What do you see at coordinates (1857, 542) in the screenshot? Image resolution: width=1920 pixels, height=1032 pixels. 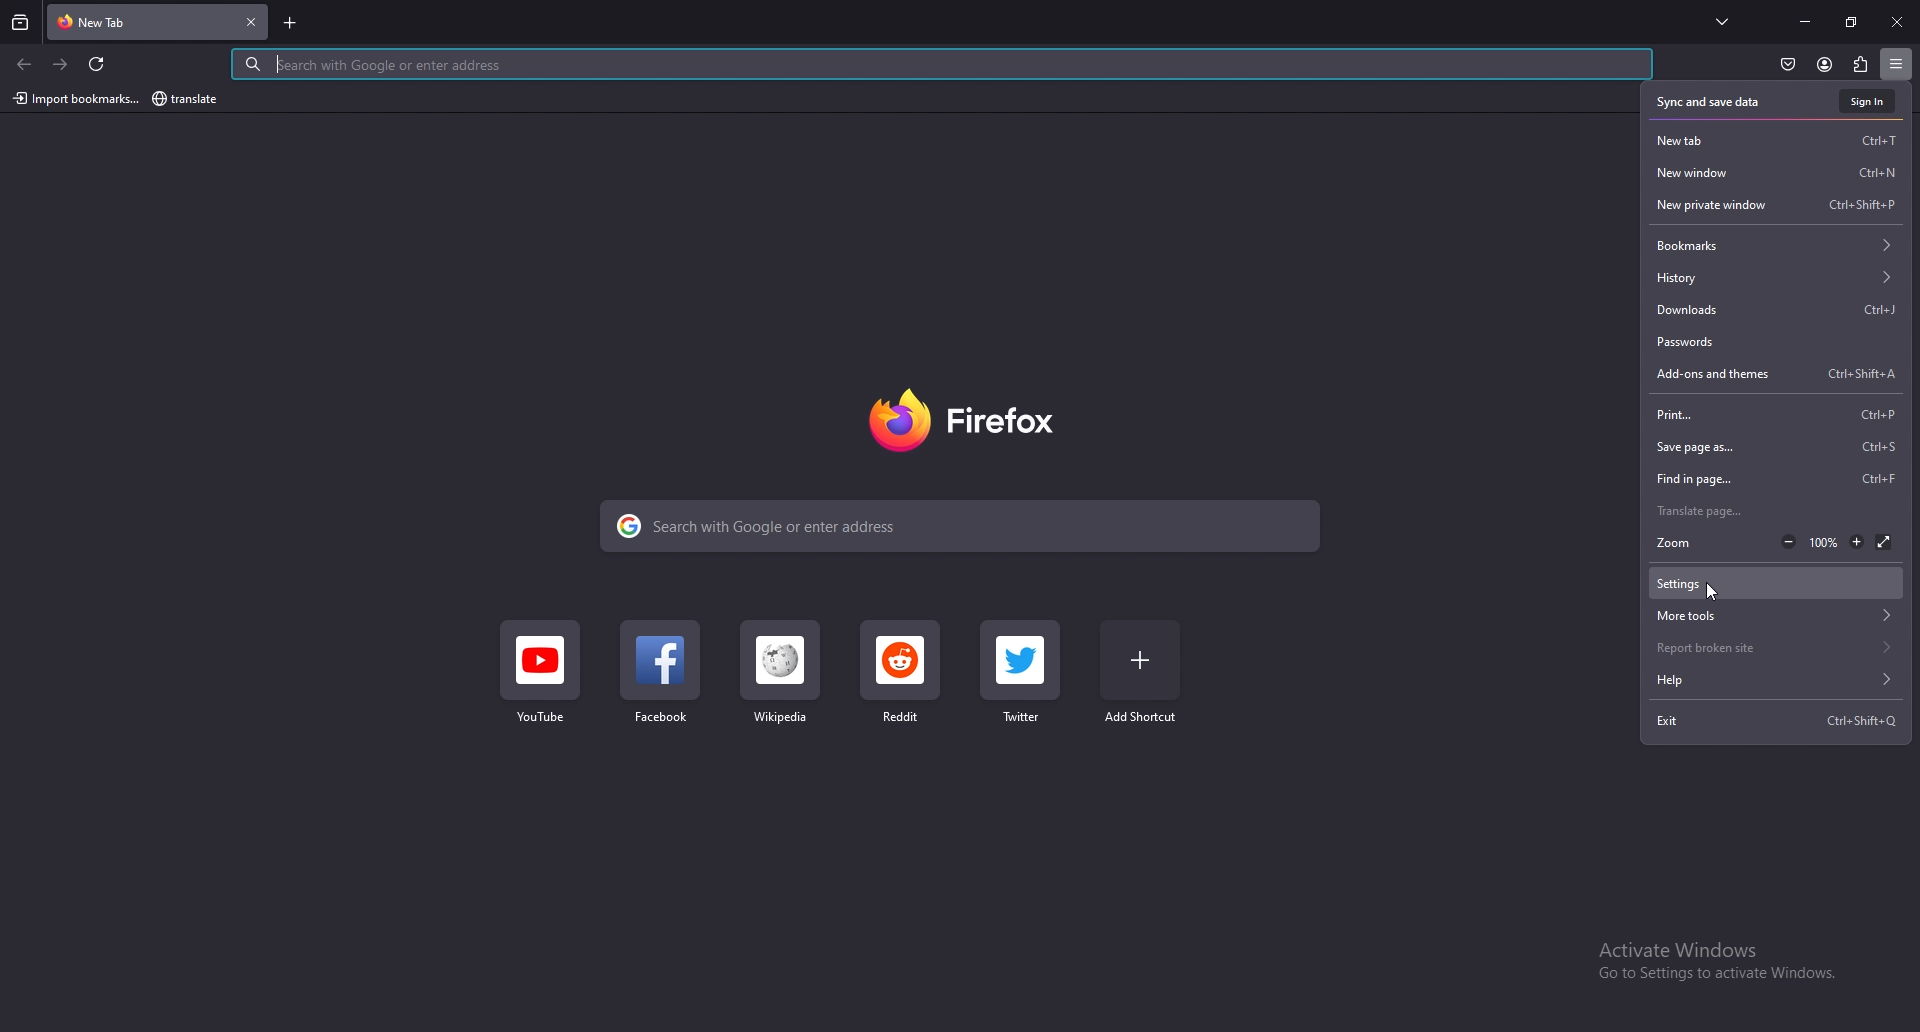 I see `zoom in` at bounding box center [1857, 542].